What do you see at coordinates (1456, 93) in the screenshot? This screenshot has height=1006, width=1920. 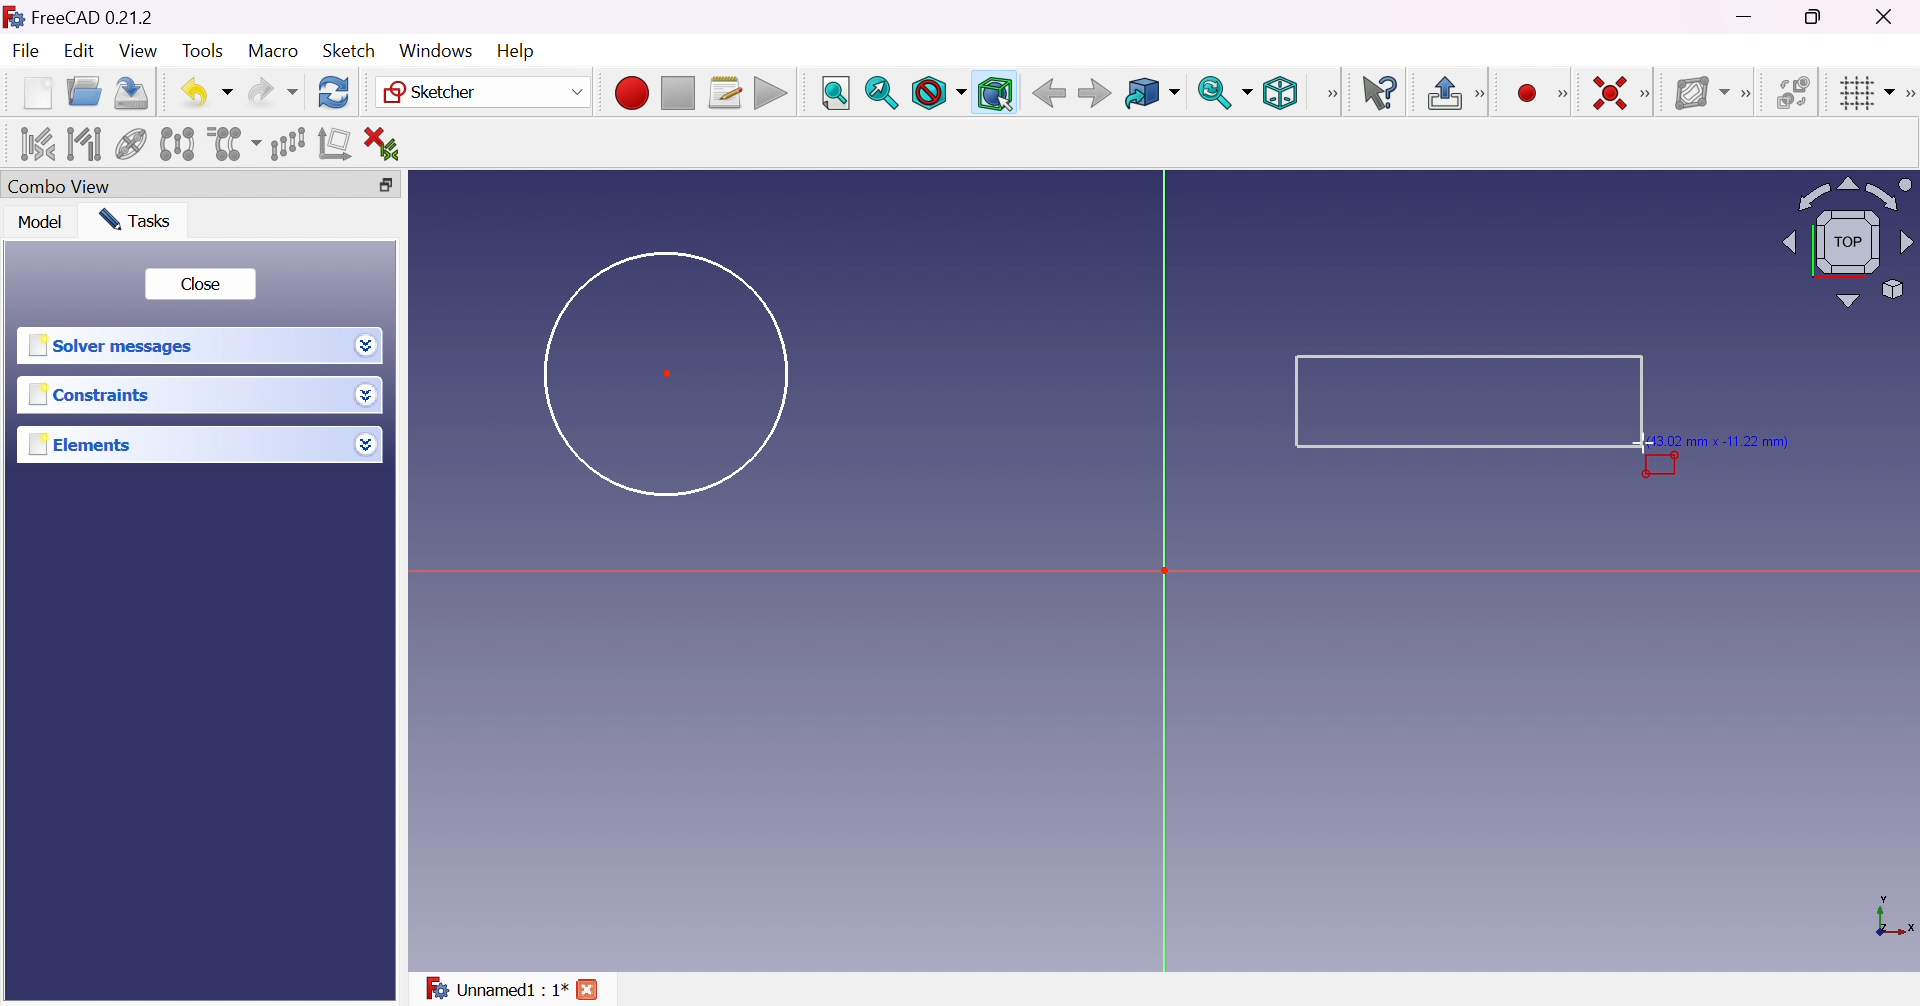 I see `Leave sketch` at bounding box center [1456, 93].